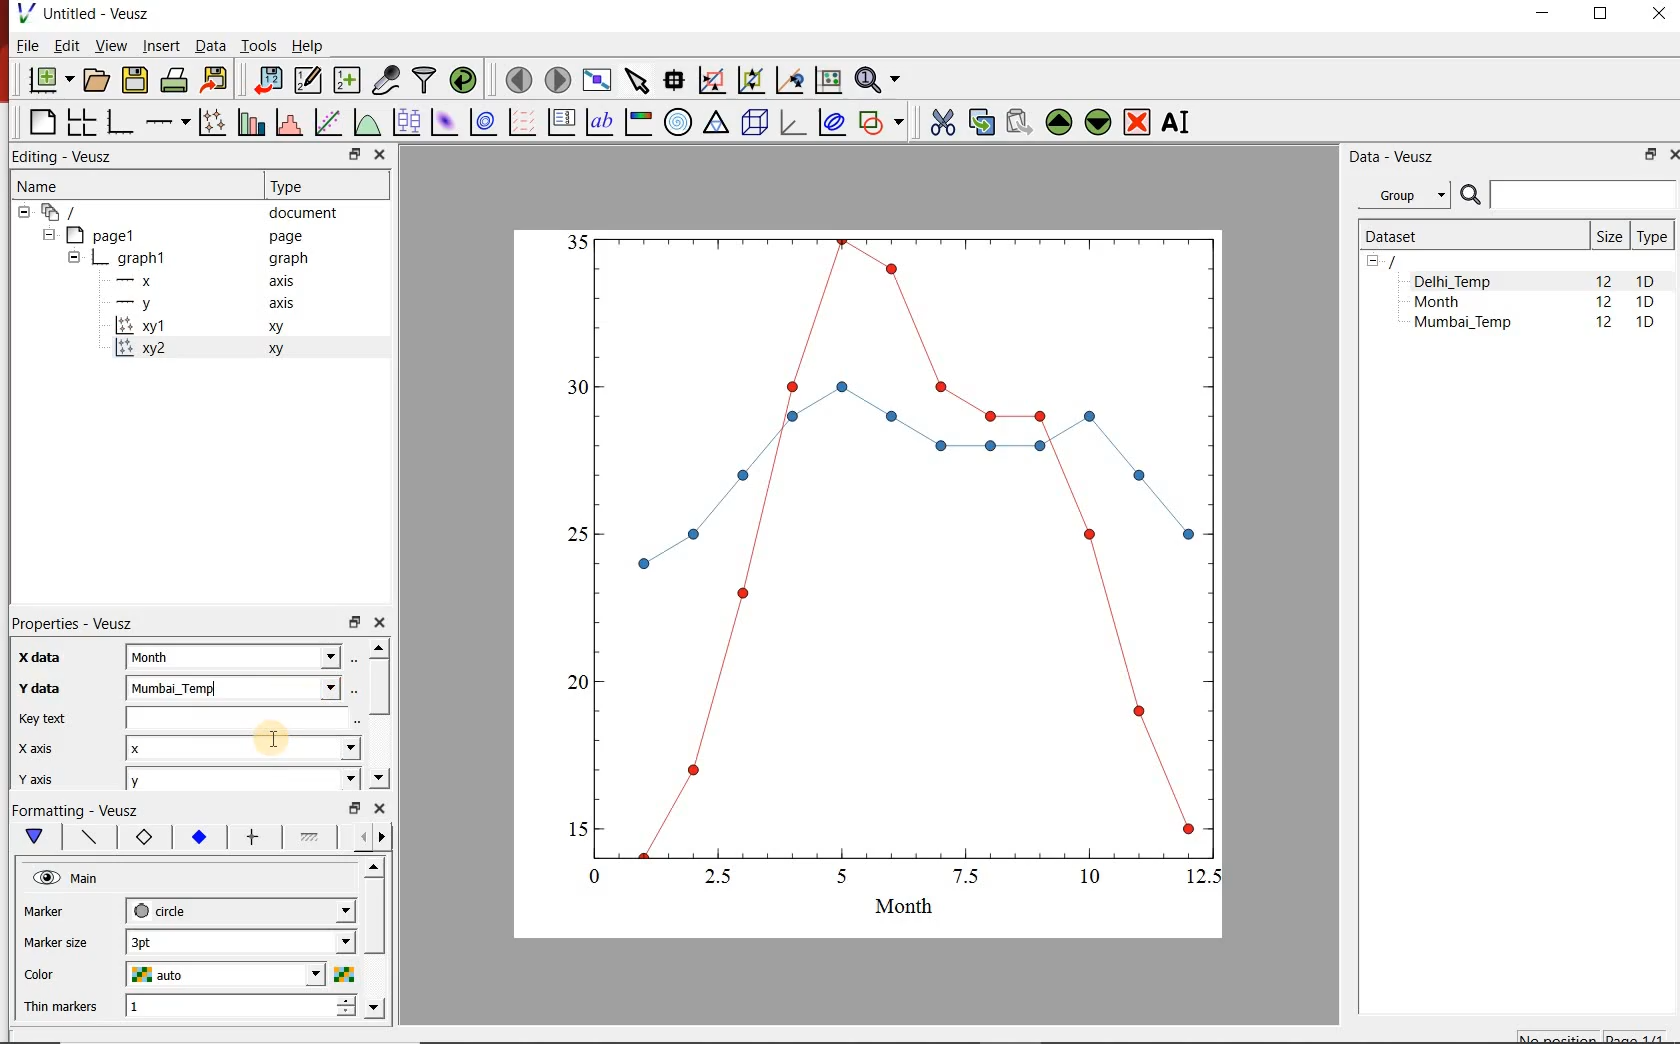 This screenshot has height=1044, width=1680. I want to click on Editing - Veusz, so click(74, 155).